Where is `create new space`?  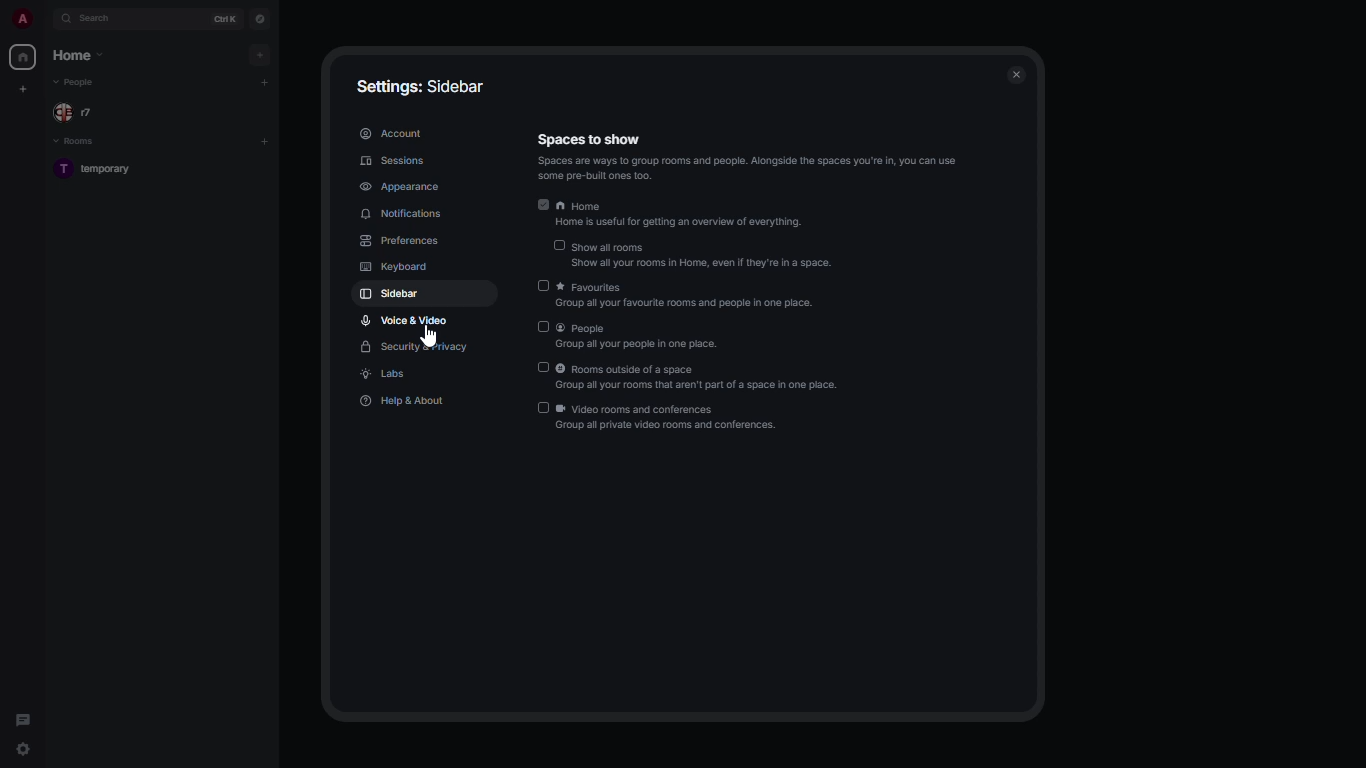 create new space is located at coordinates (23, 88).